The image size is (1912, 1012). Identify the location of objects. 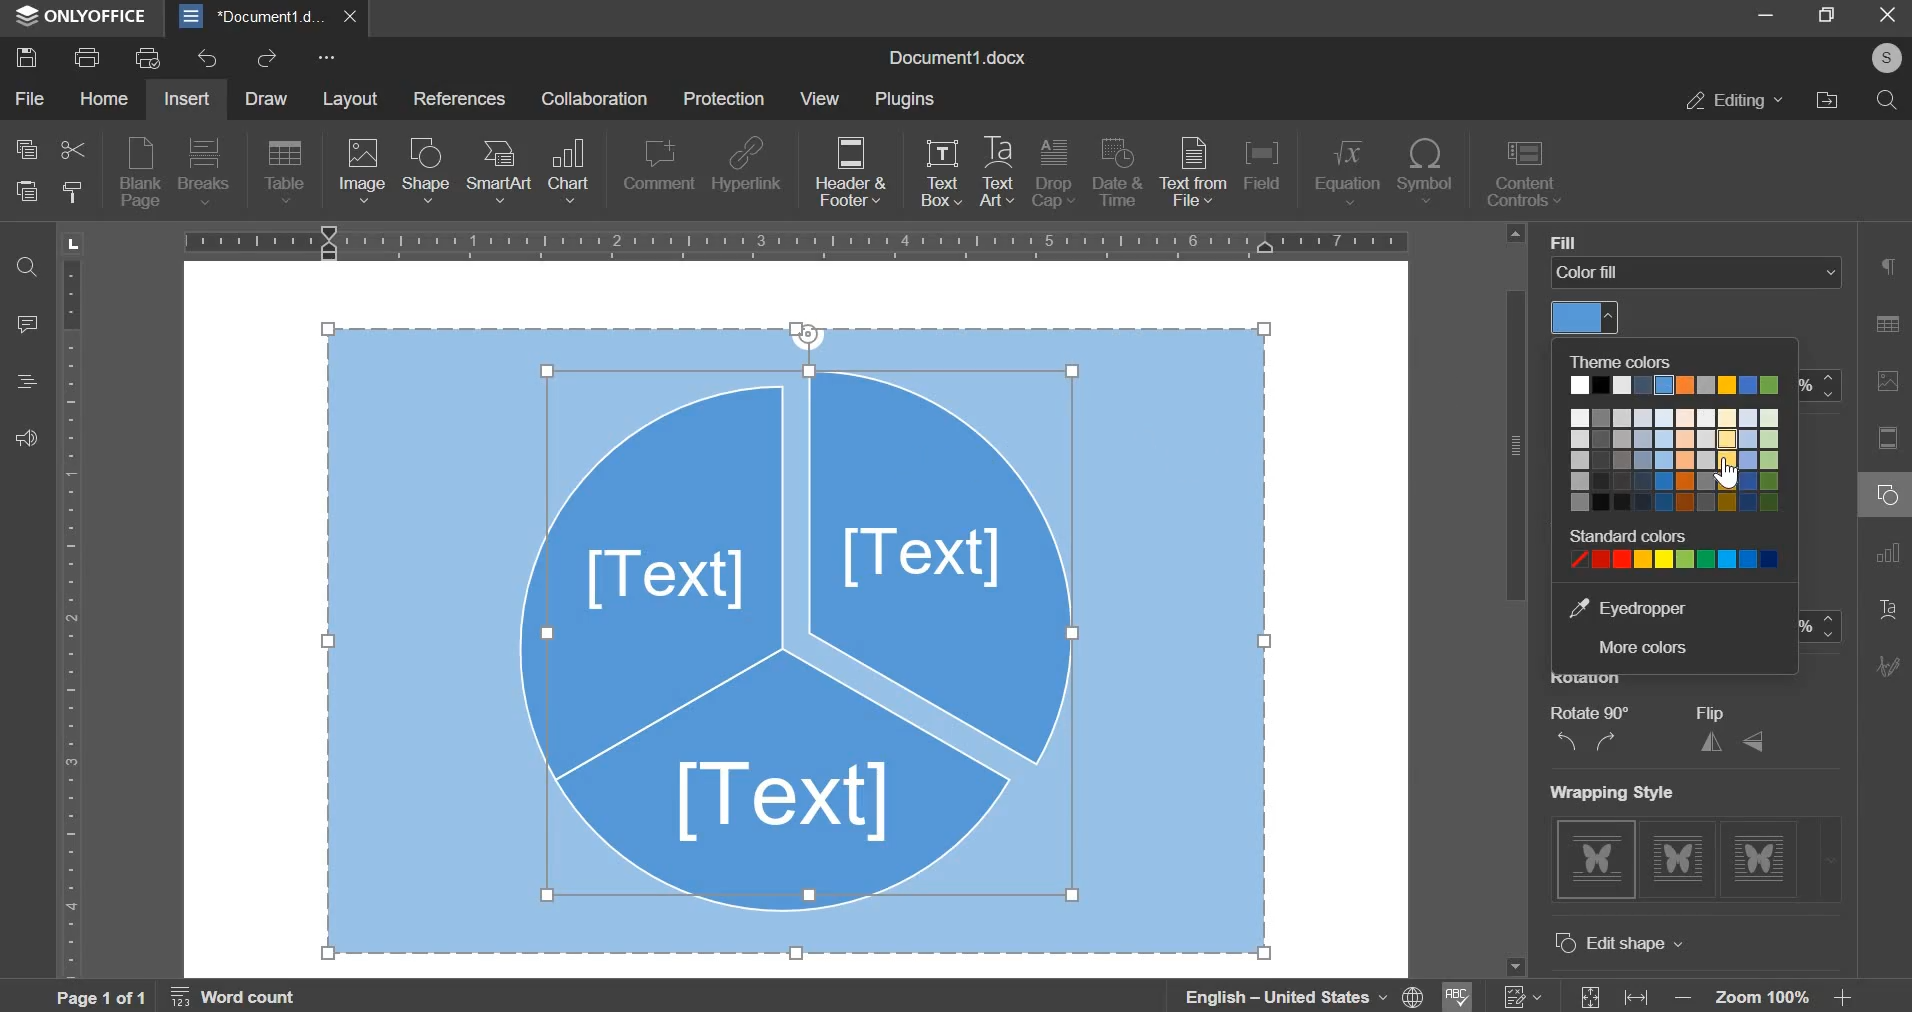
(795, 639).